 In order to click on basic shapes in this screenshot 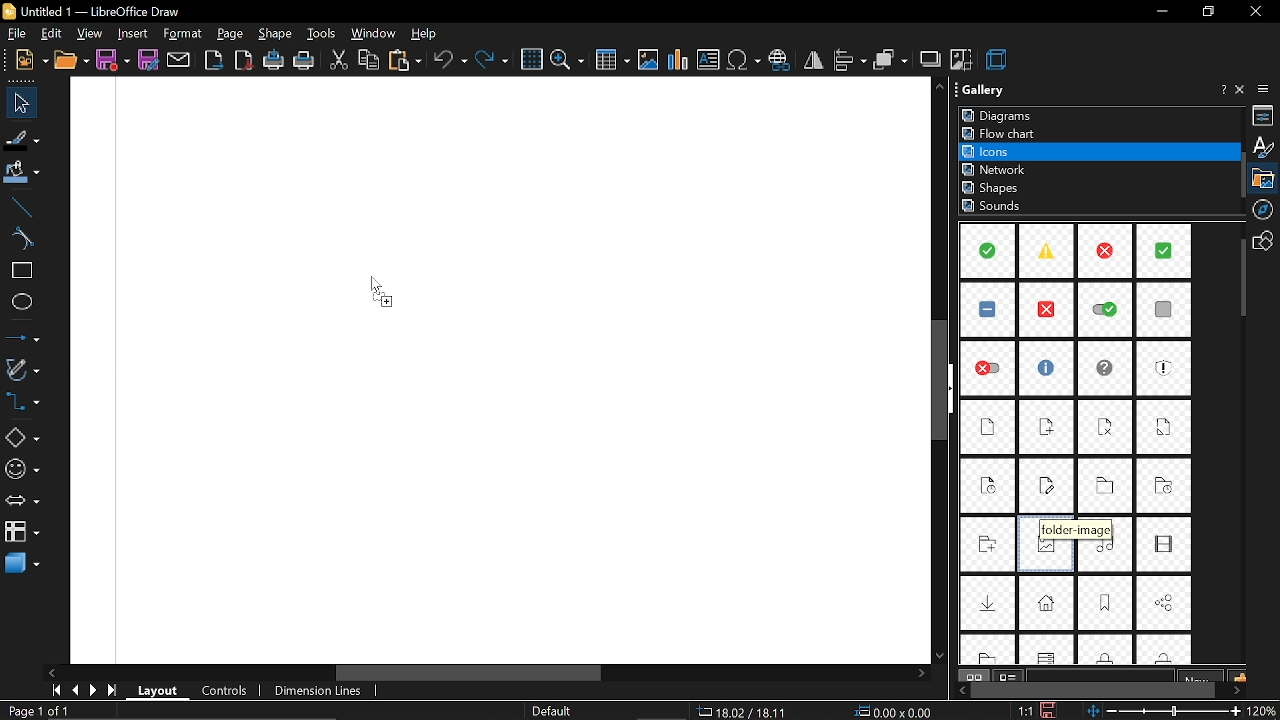, I will do `click(21, 440)`.